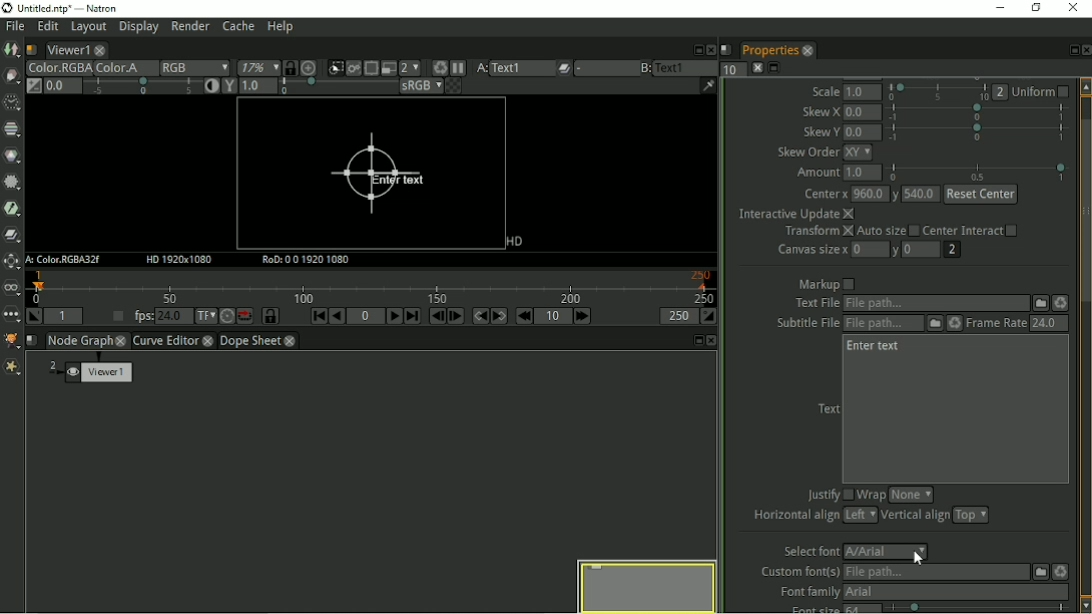  What do you see at coordinates (936, 573) in the screenshot?
I see `file path` at bounding box center [936, 573].